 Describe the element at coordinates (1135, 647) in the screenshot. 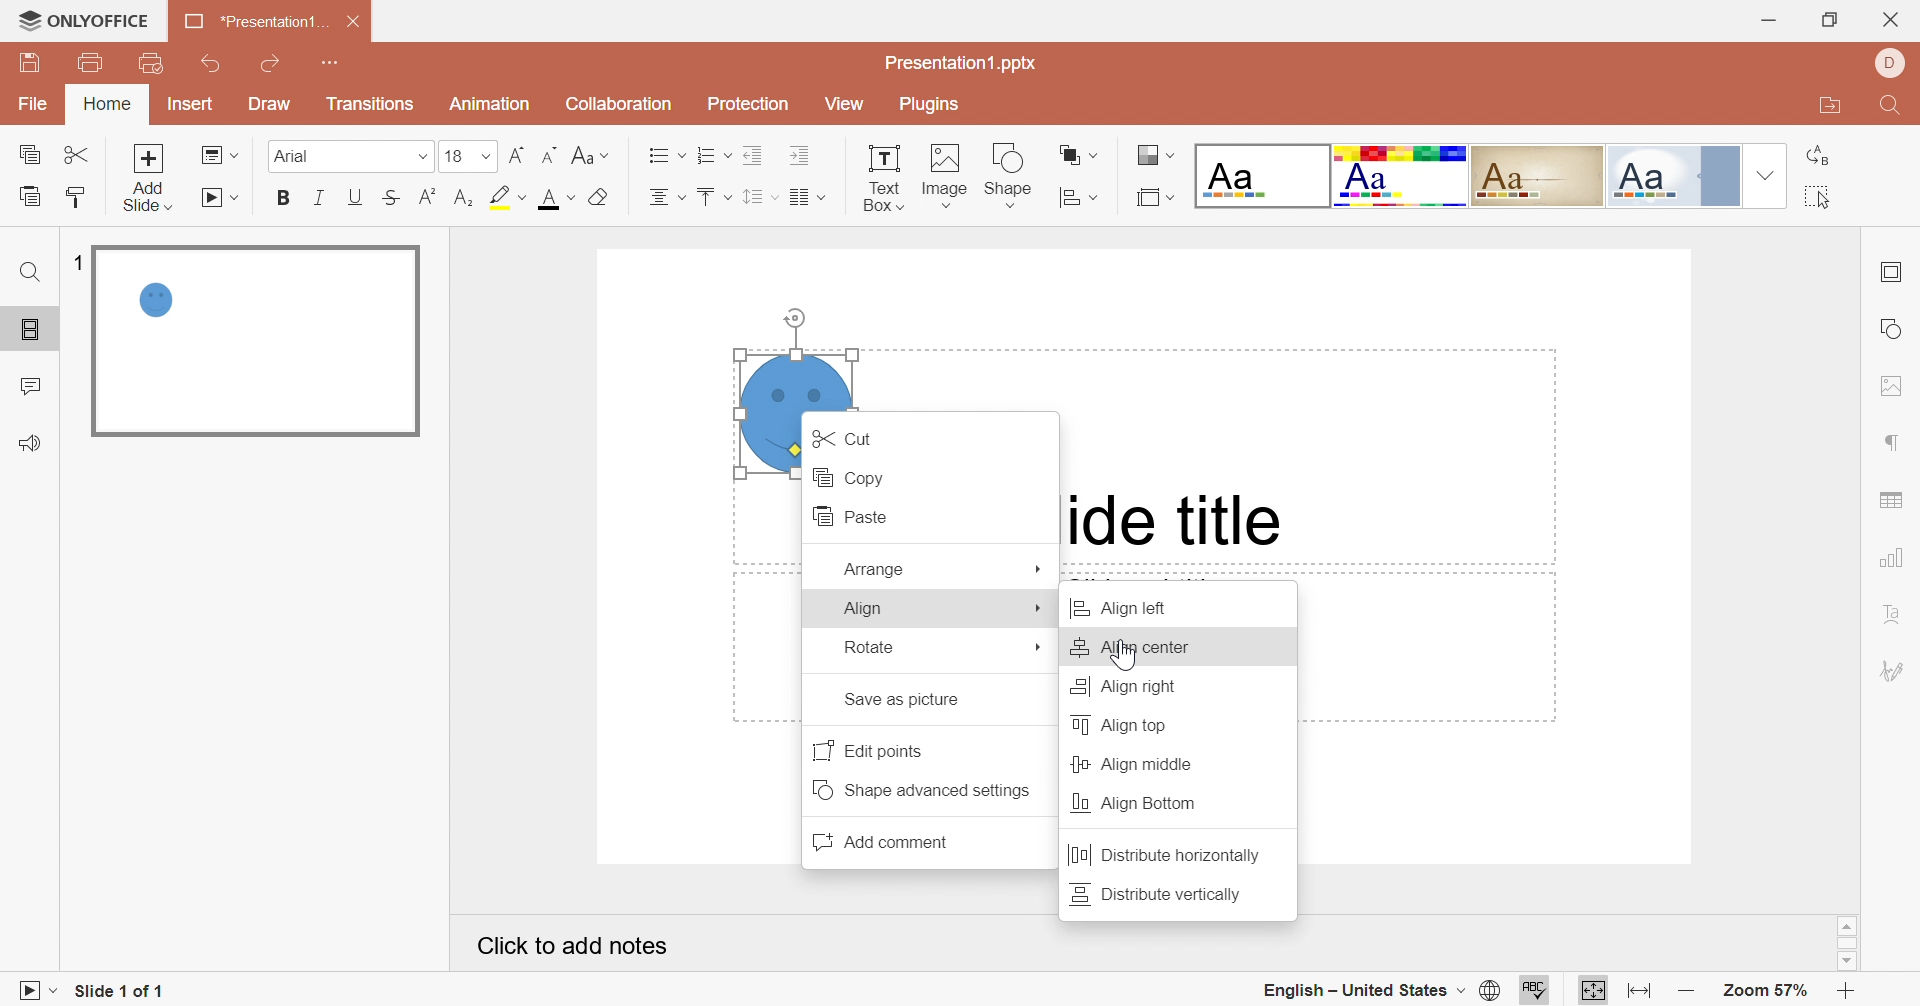

I see `Align Center` at that location.